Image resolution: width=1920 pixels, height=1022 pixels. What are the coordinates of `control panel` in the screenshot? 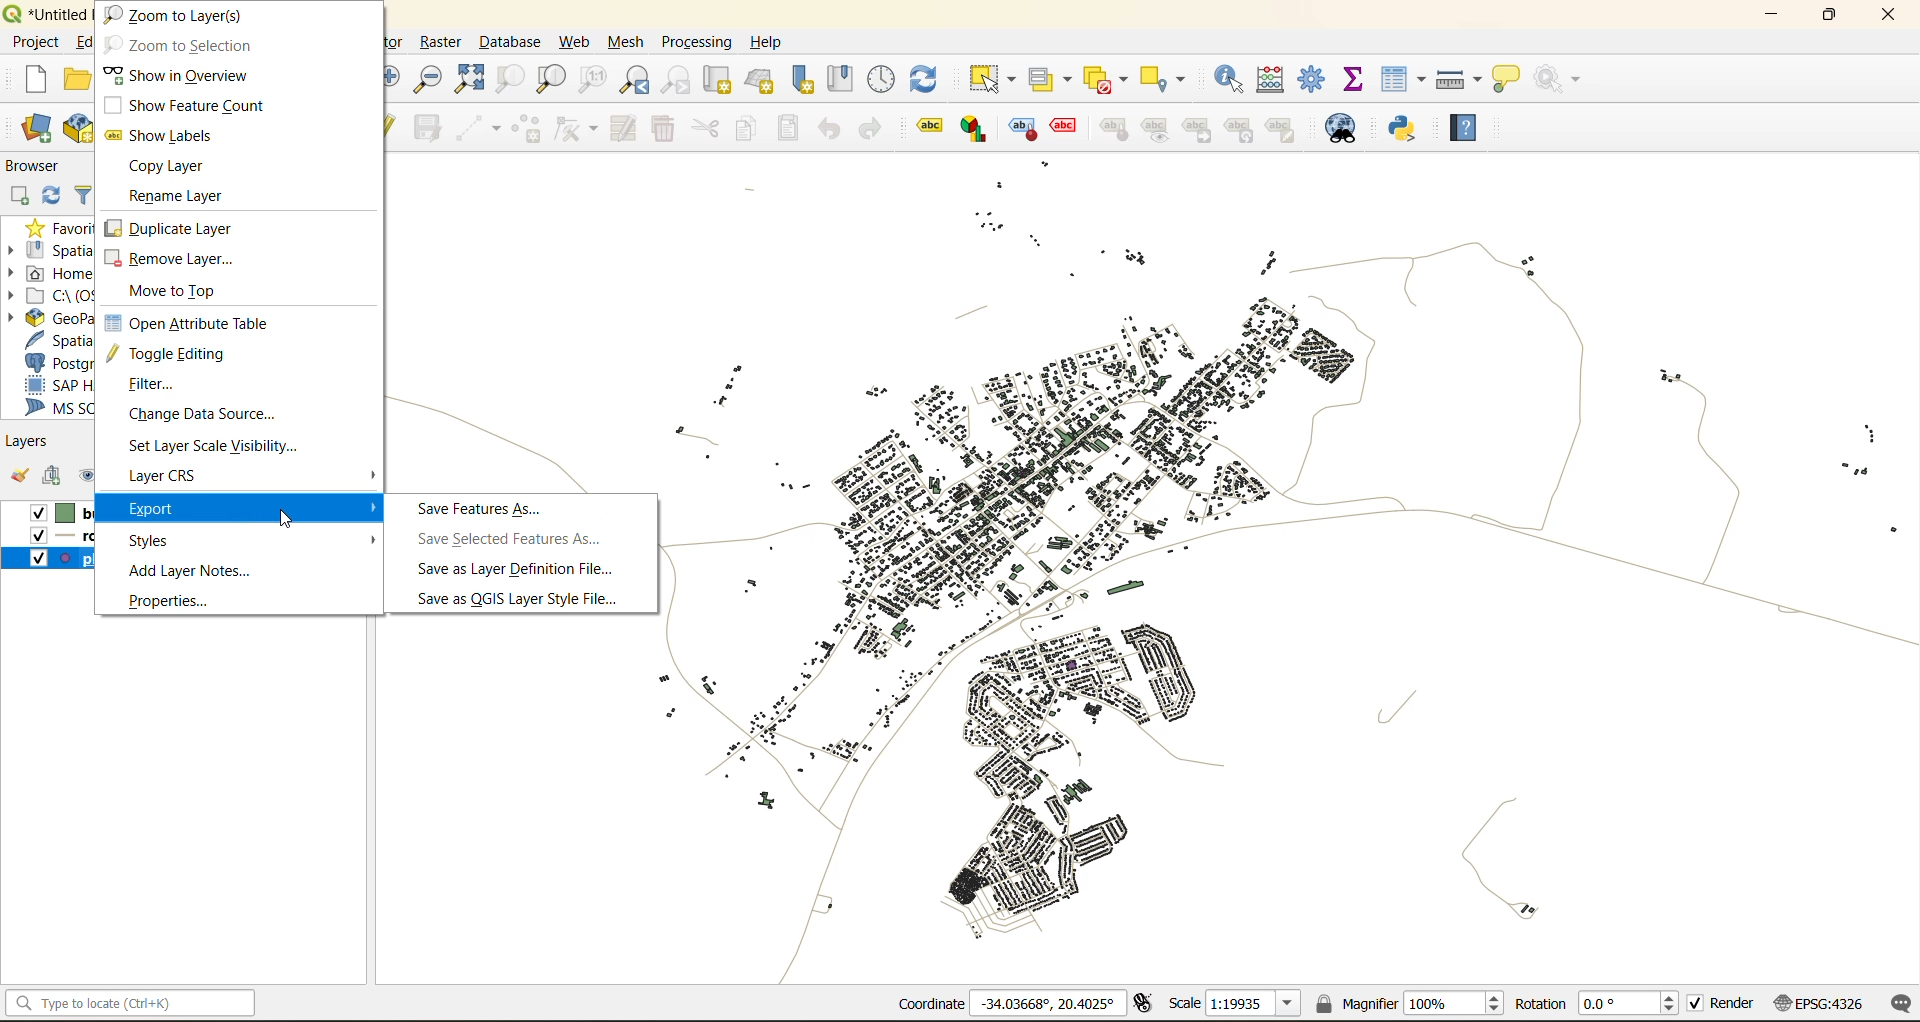 It's located at (883, 78).